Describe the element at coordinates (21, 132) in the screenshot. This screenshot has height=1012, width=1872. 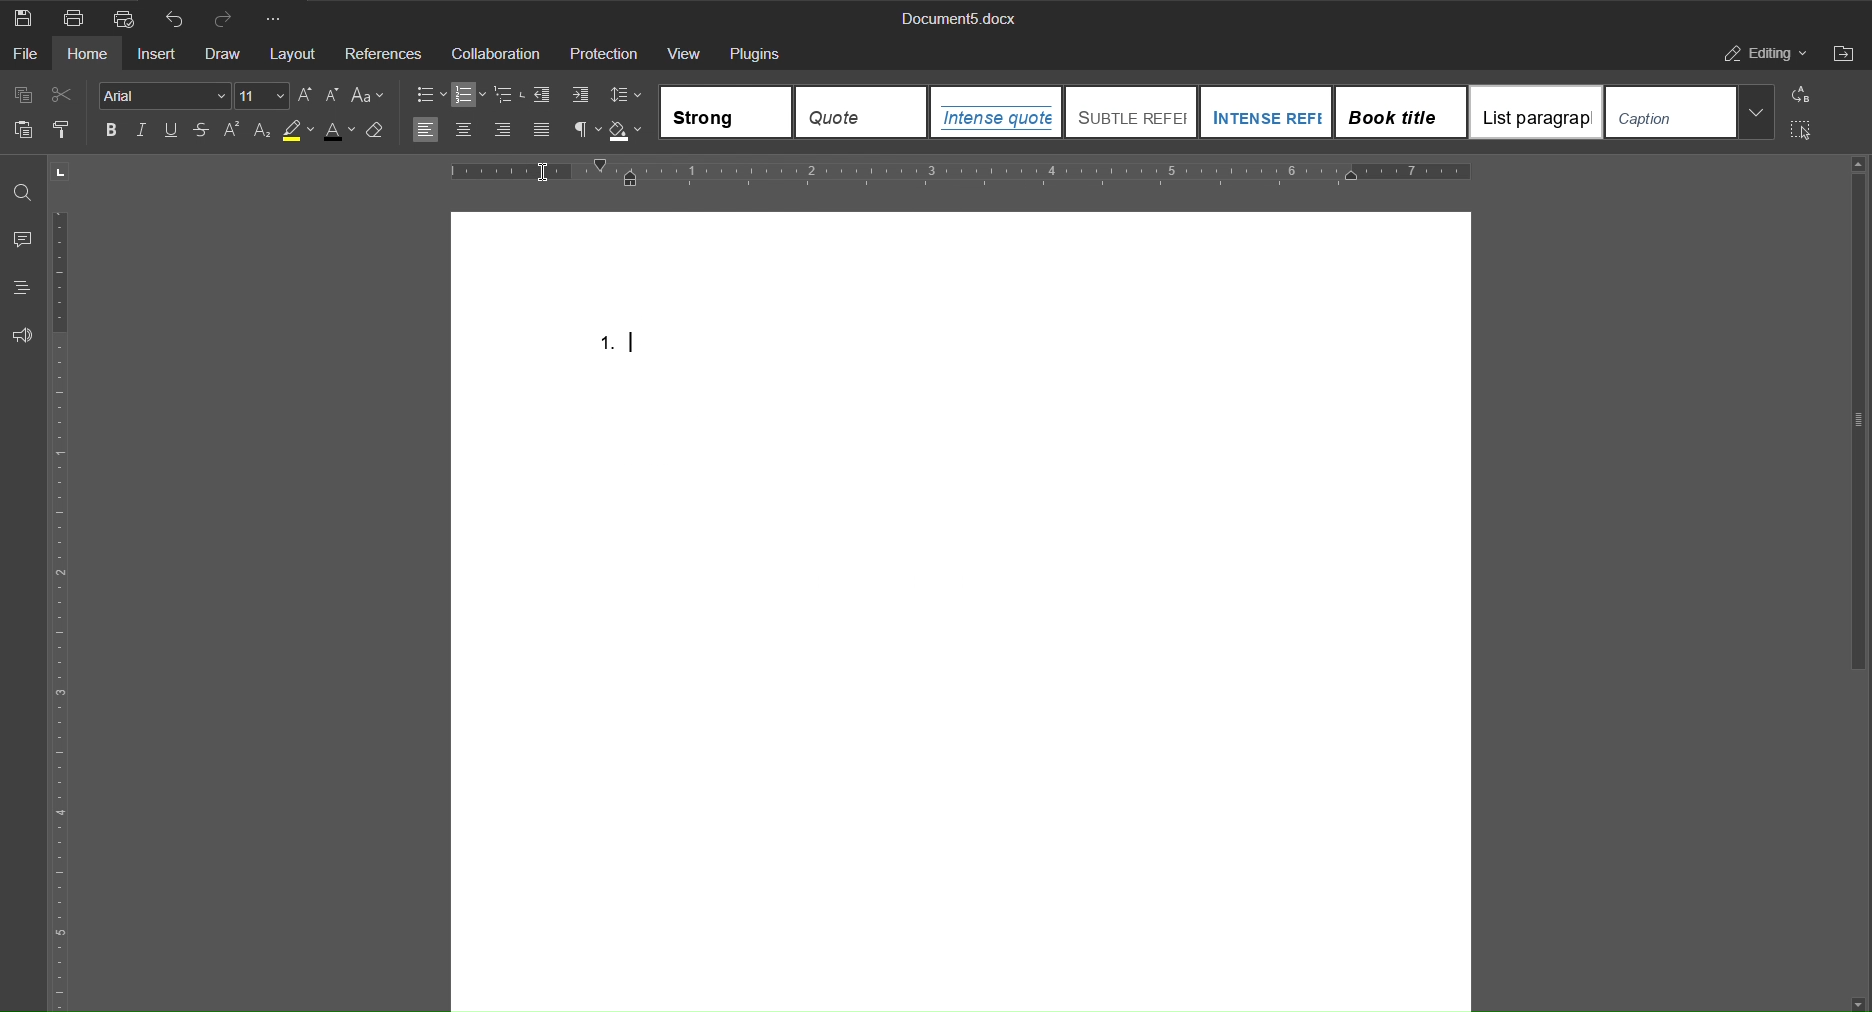
I see `Paste` at that location.